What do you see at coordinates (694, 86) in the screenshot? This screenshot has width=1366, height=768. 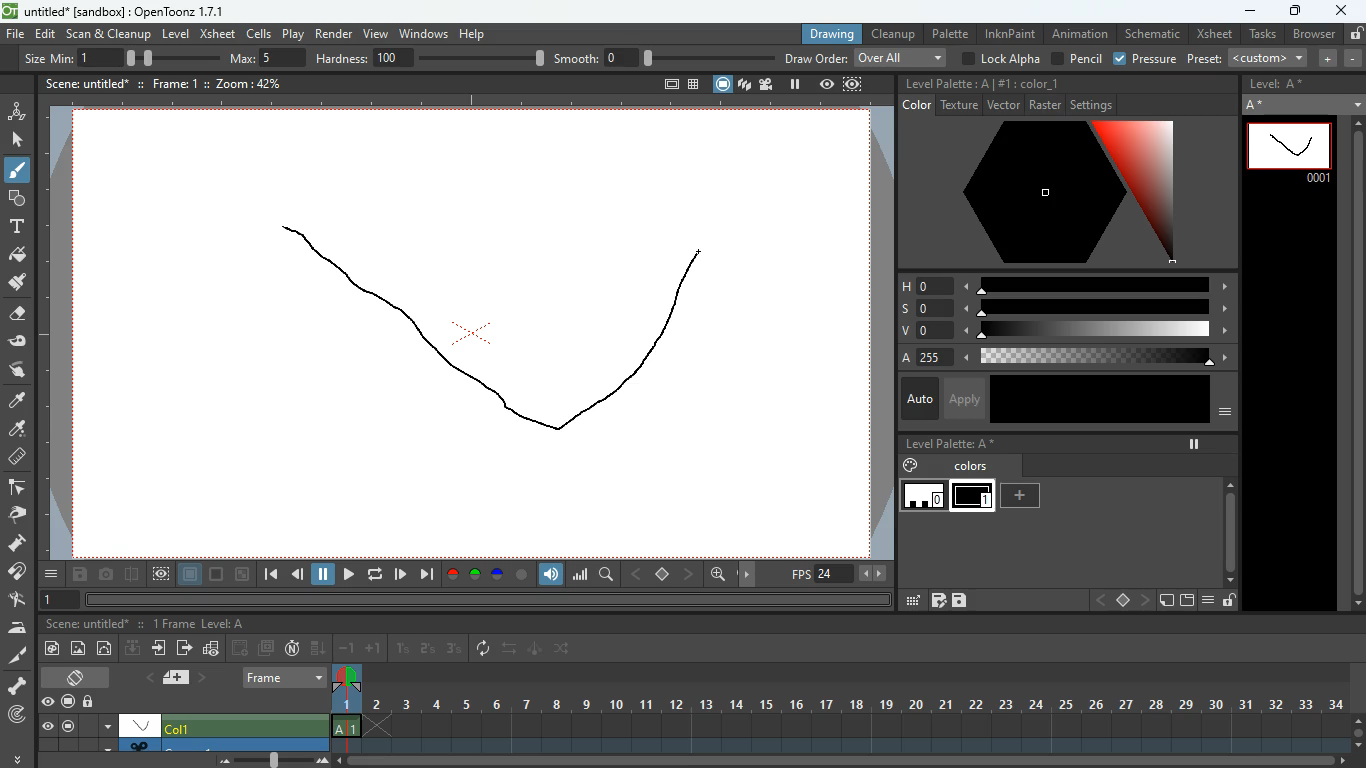 I see `table` at bounding box center [694, 86].